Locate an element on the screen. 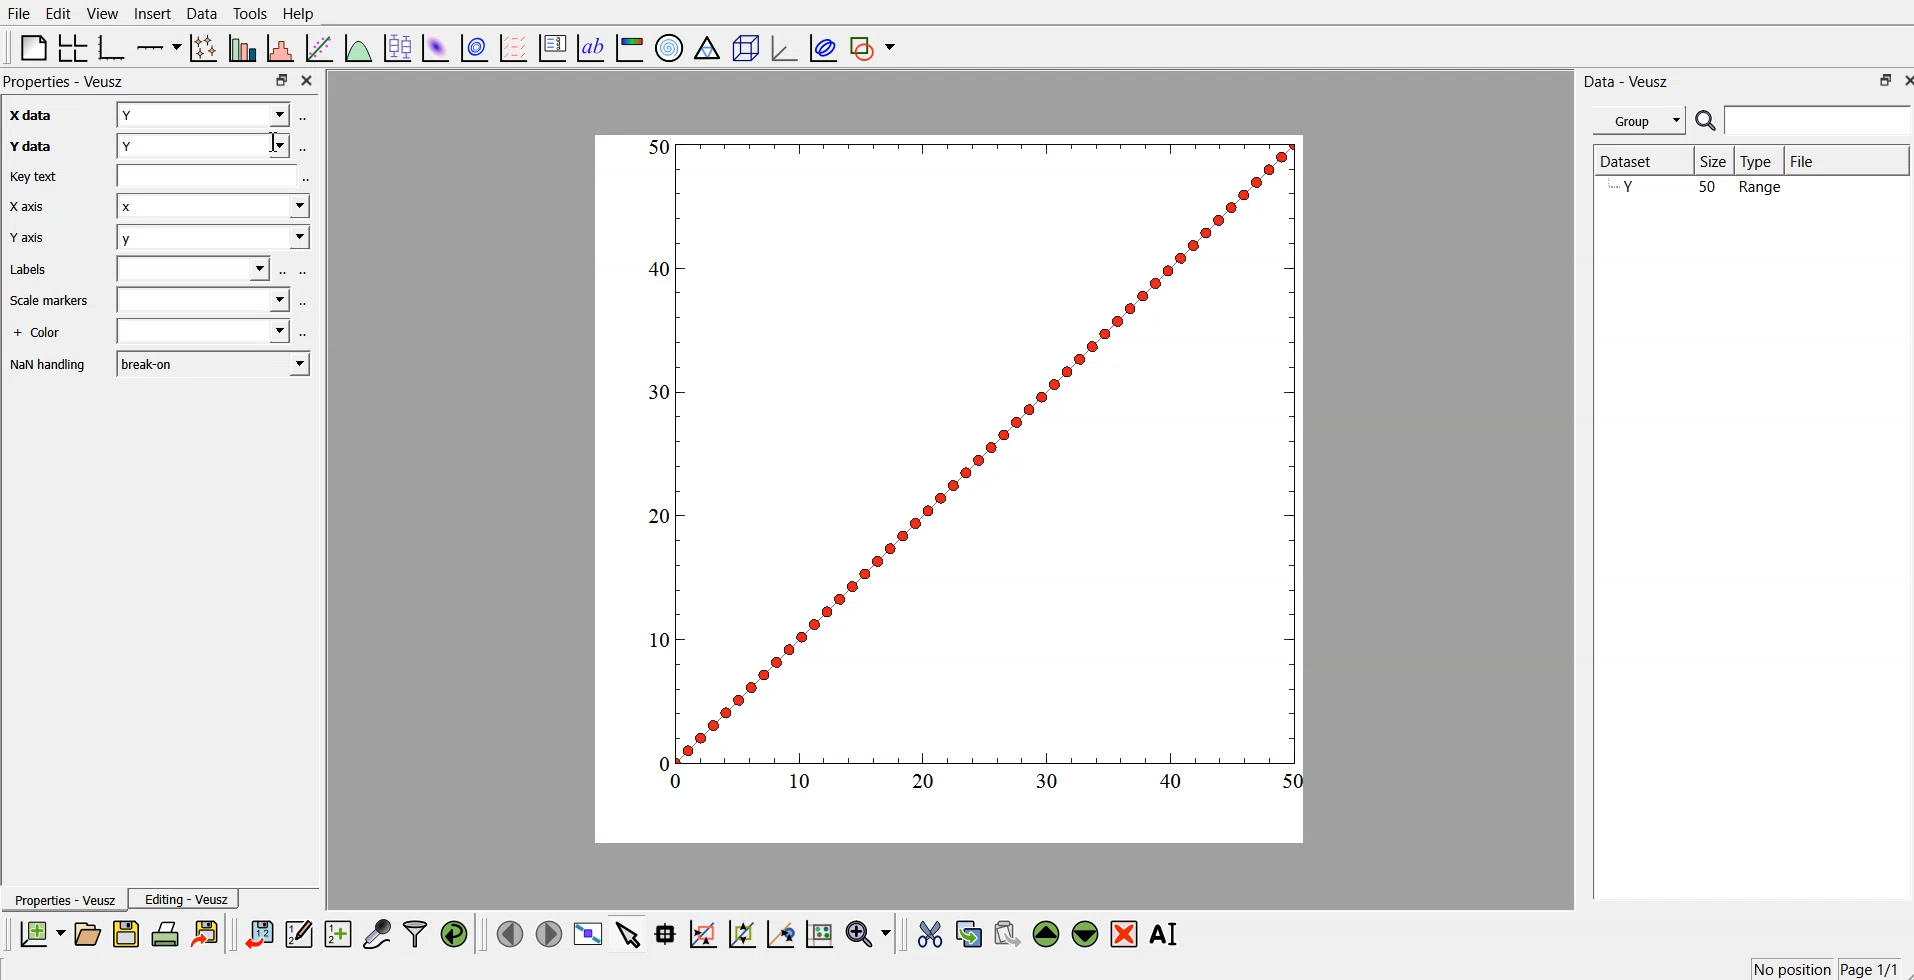  Labels field is located at coordinates (196, 270).